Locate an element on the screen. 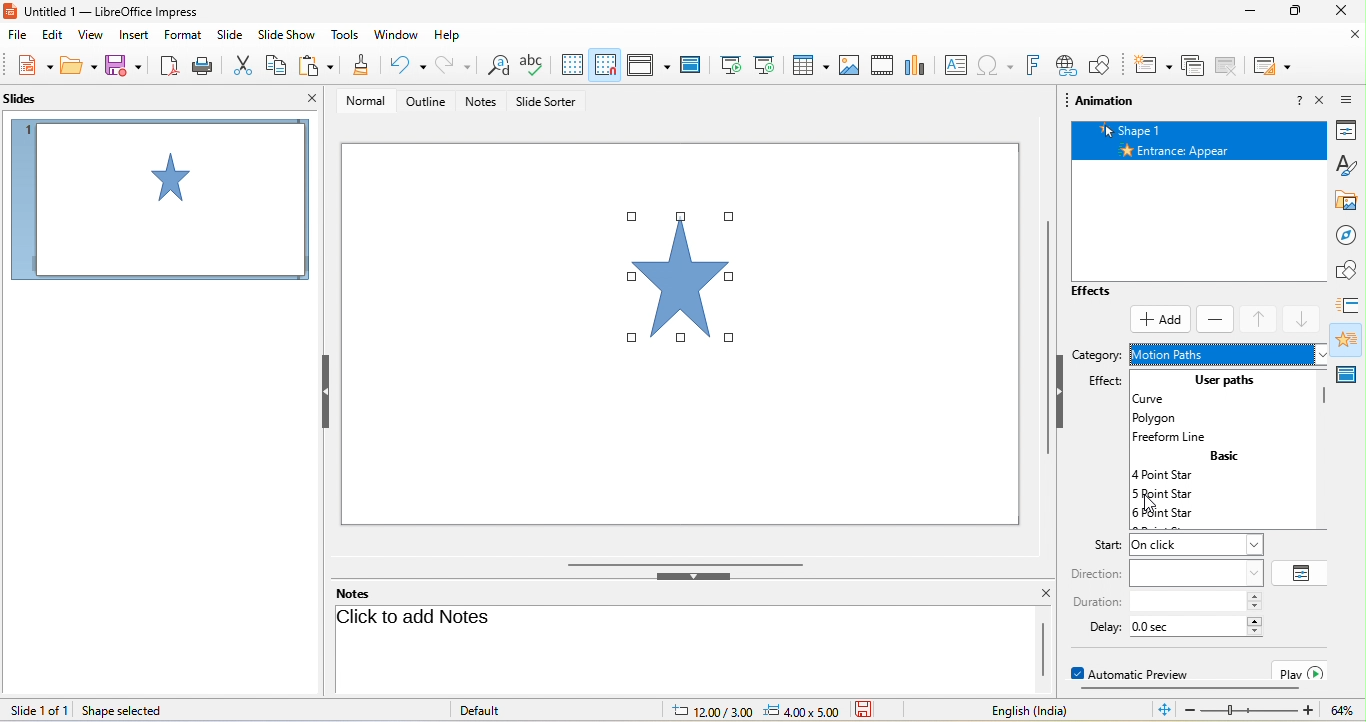  view is located at coordinates (88, 36).